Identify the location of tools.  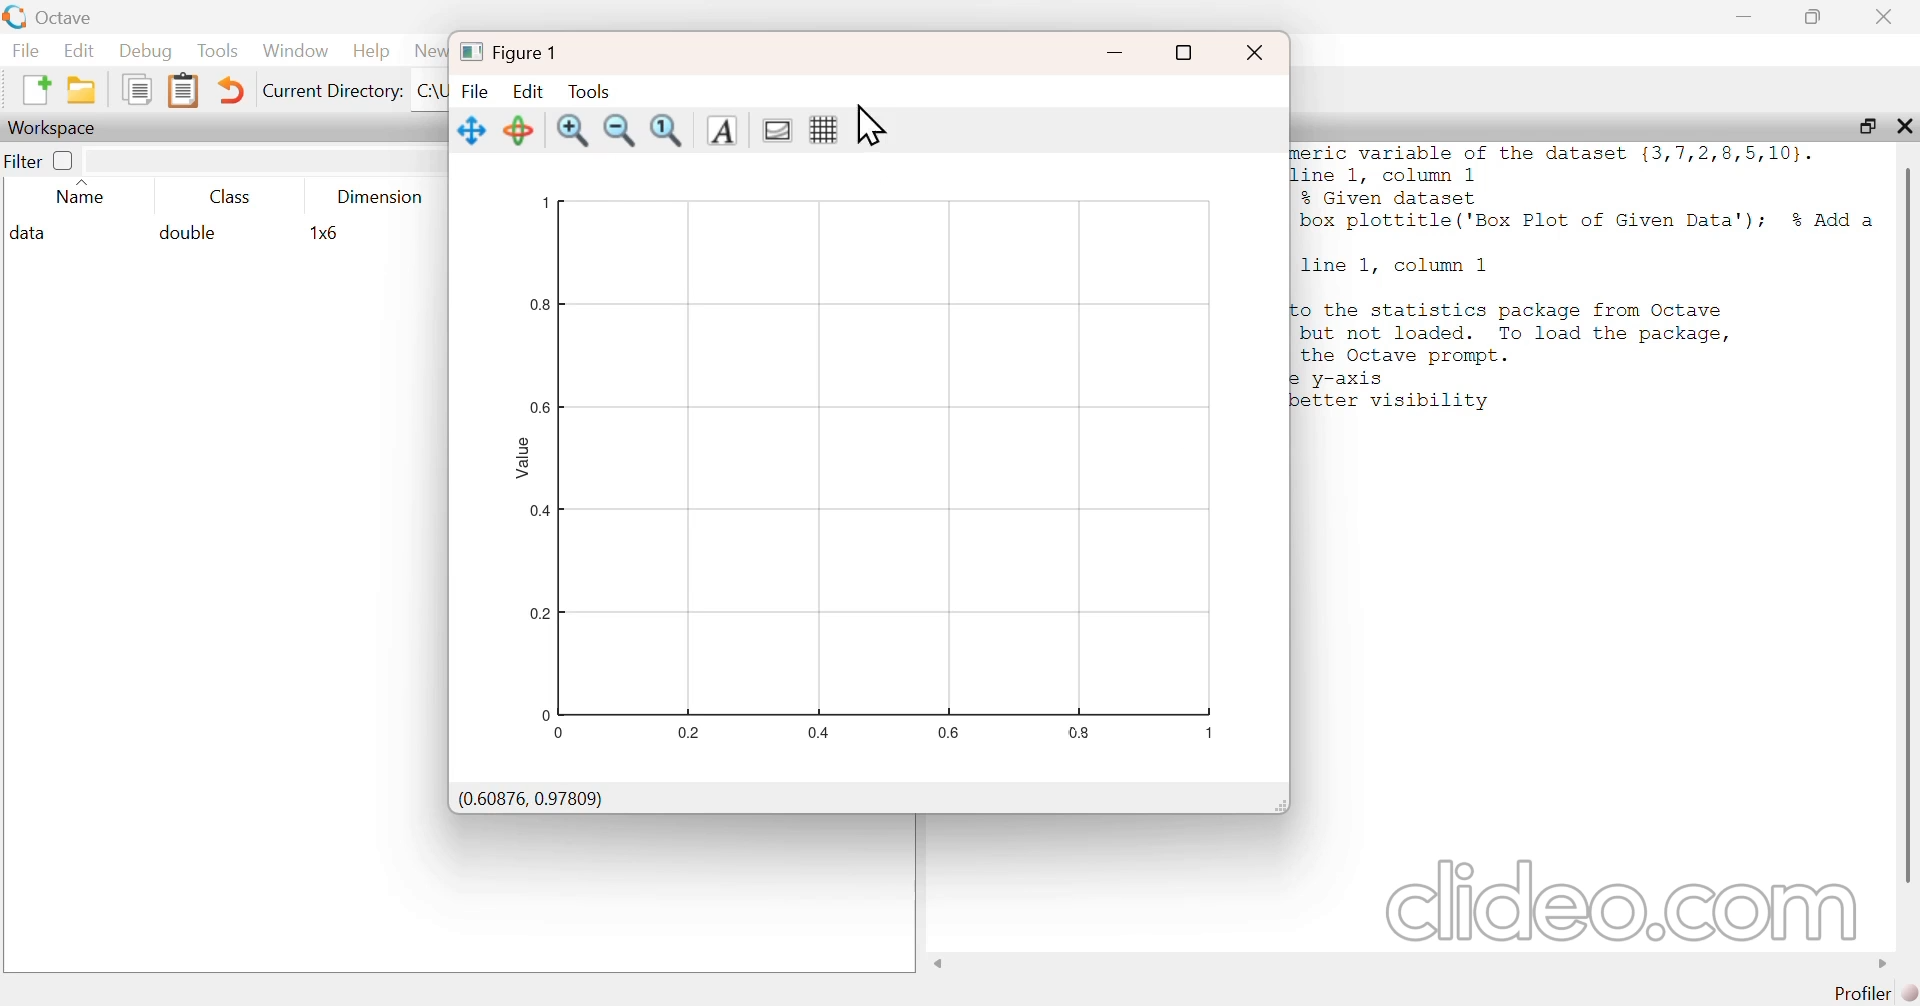
(213, 51).